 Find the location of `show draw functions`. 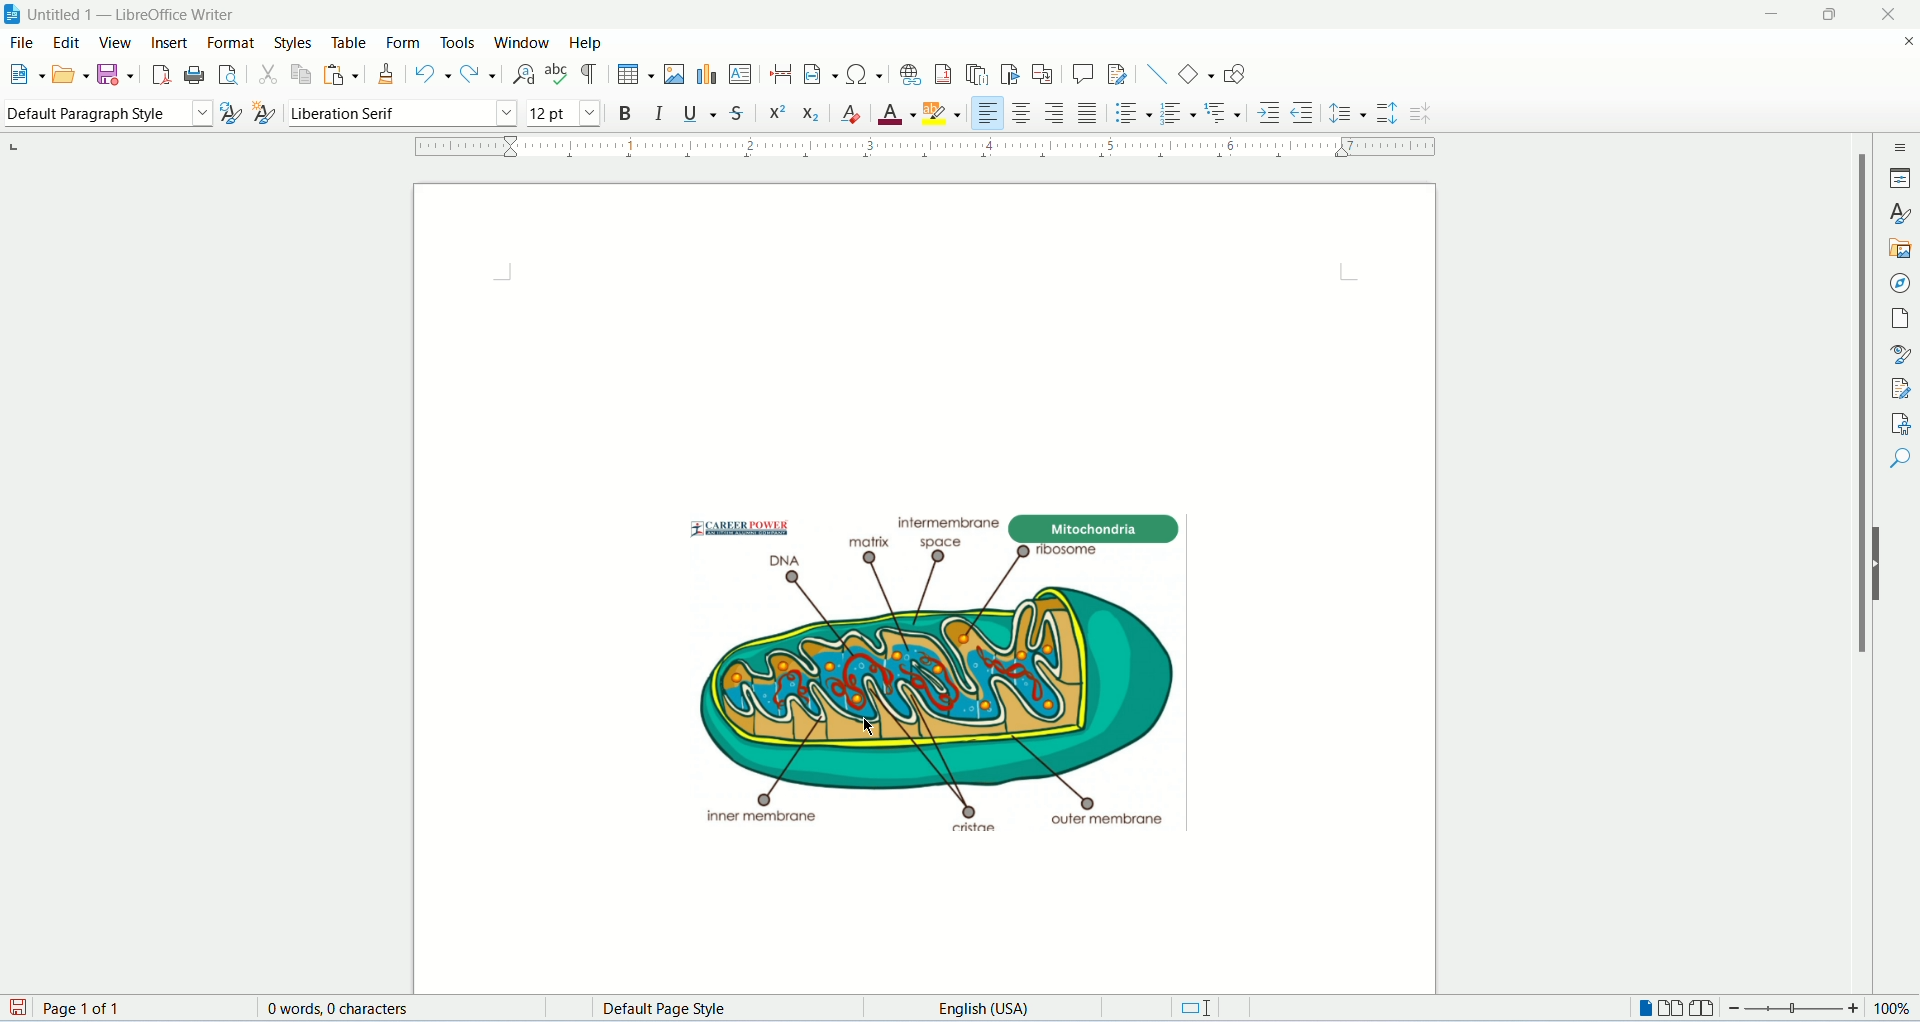

show draw functions is located at coordinates (1237, 72).